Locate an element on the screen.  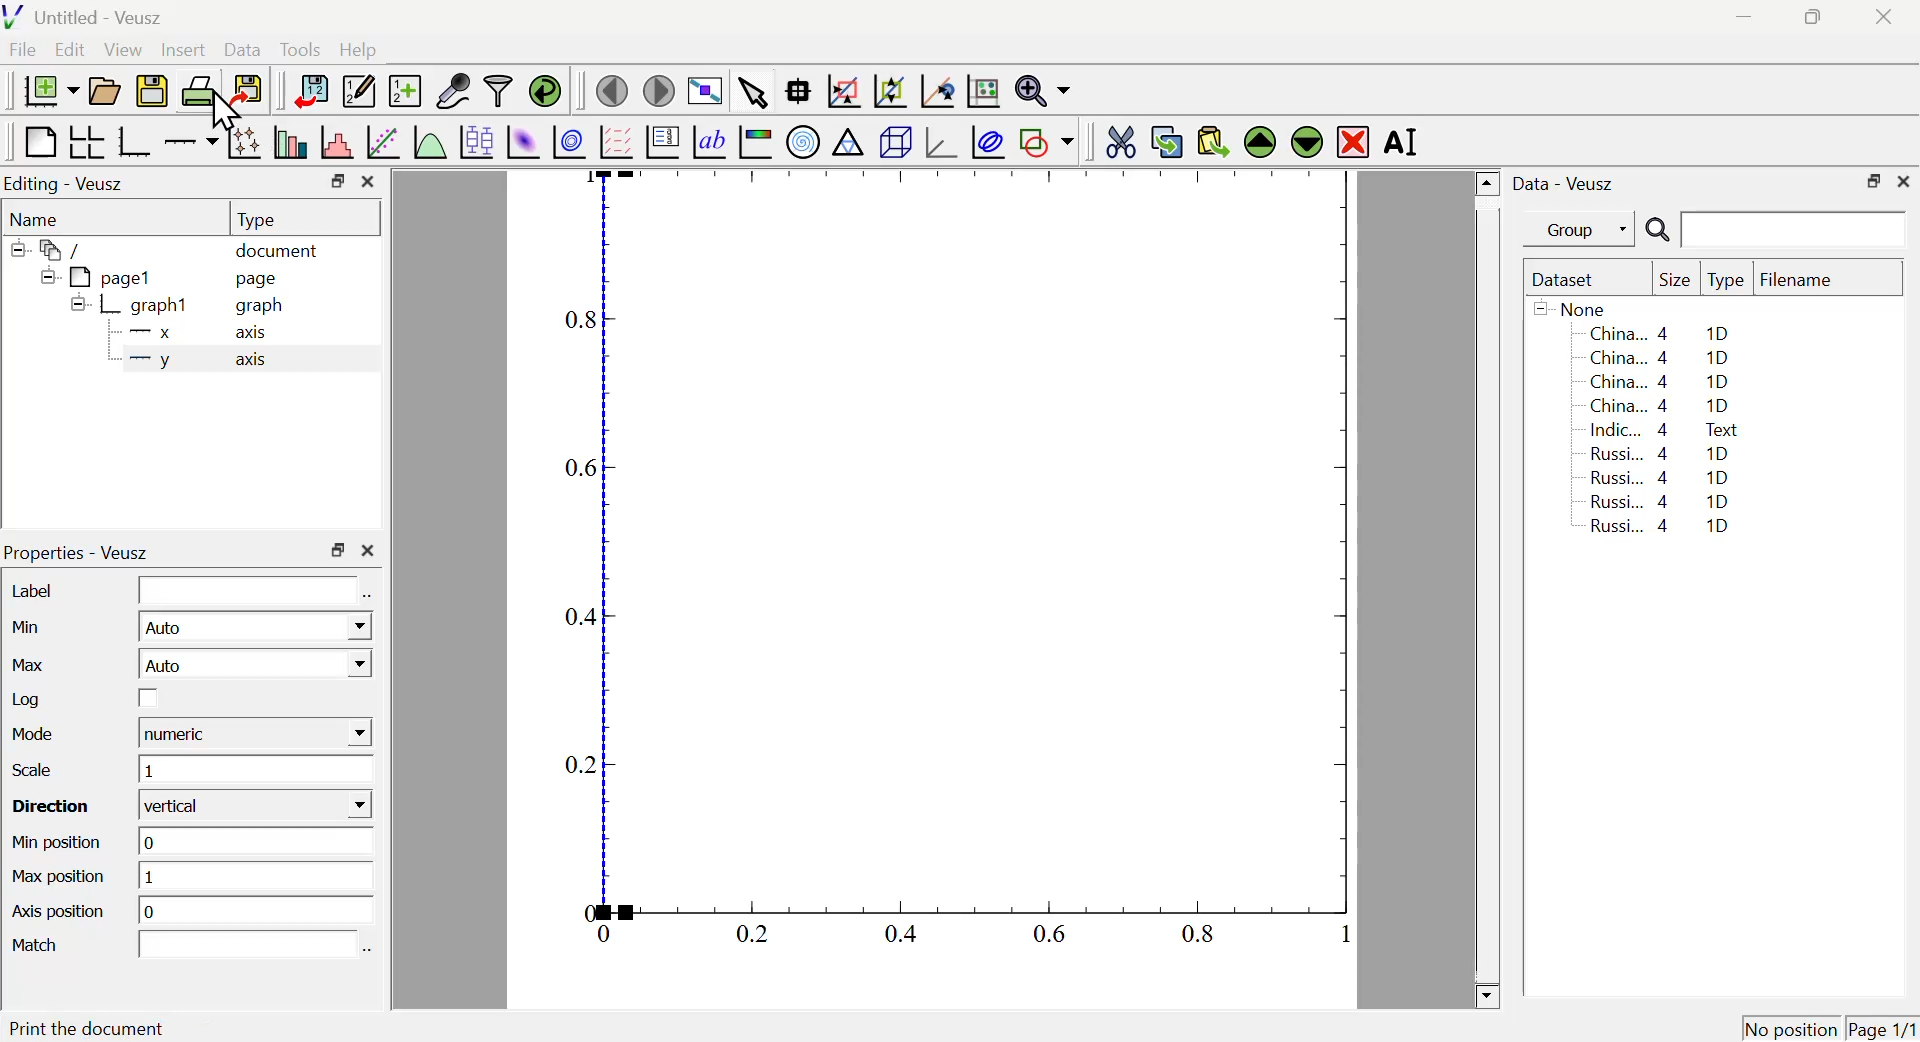
Match is located at coordinates (38, 947).